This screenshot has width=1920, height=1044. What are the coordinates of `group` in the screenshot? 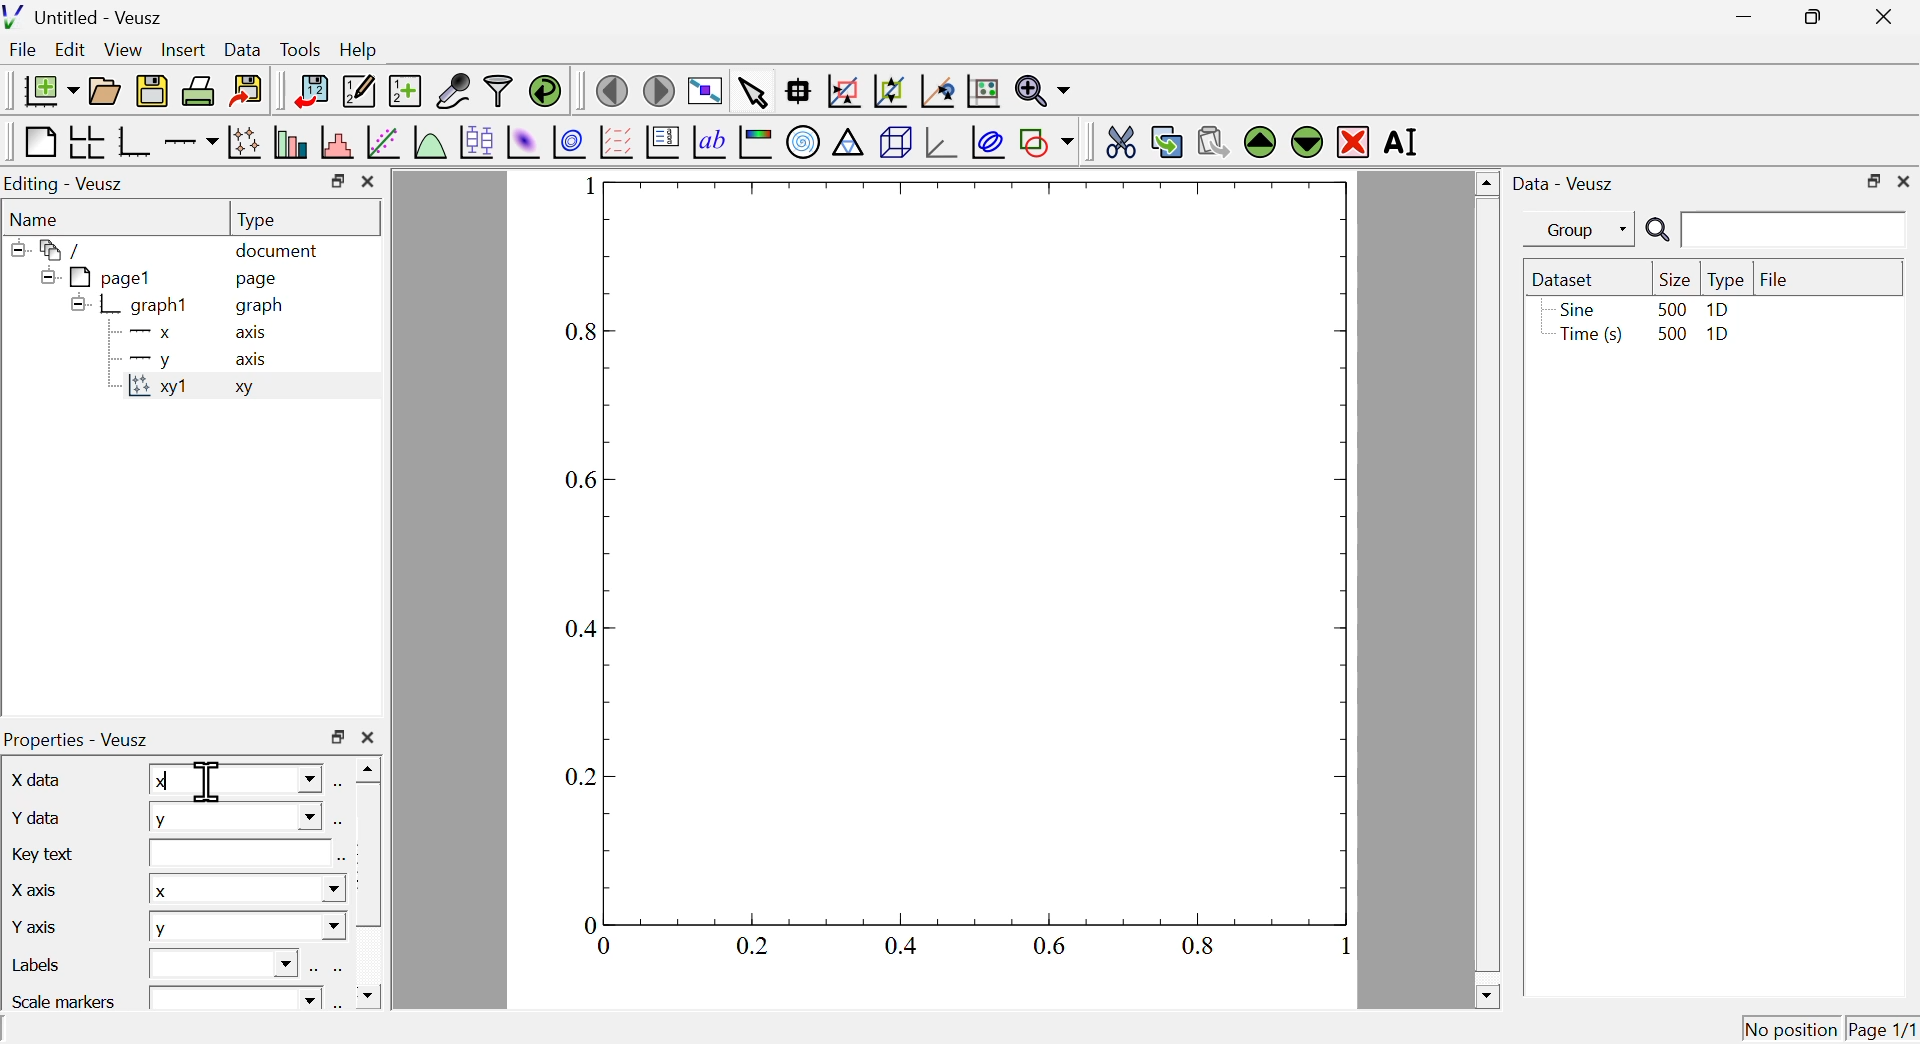 It's located at (1569, 230).